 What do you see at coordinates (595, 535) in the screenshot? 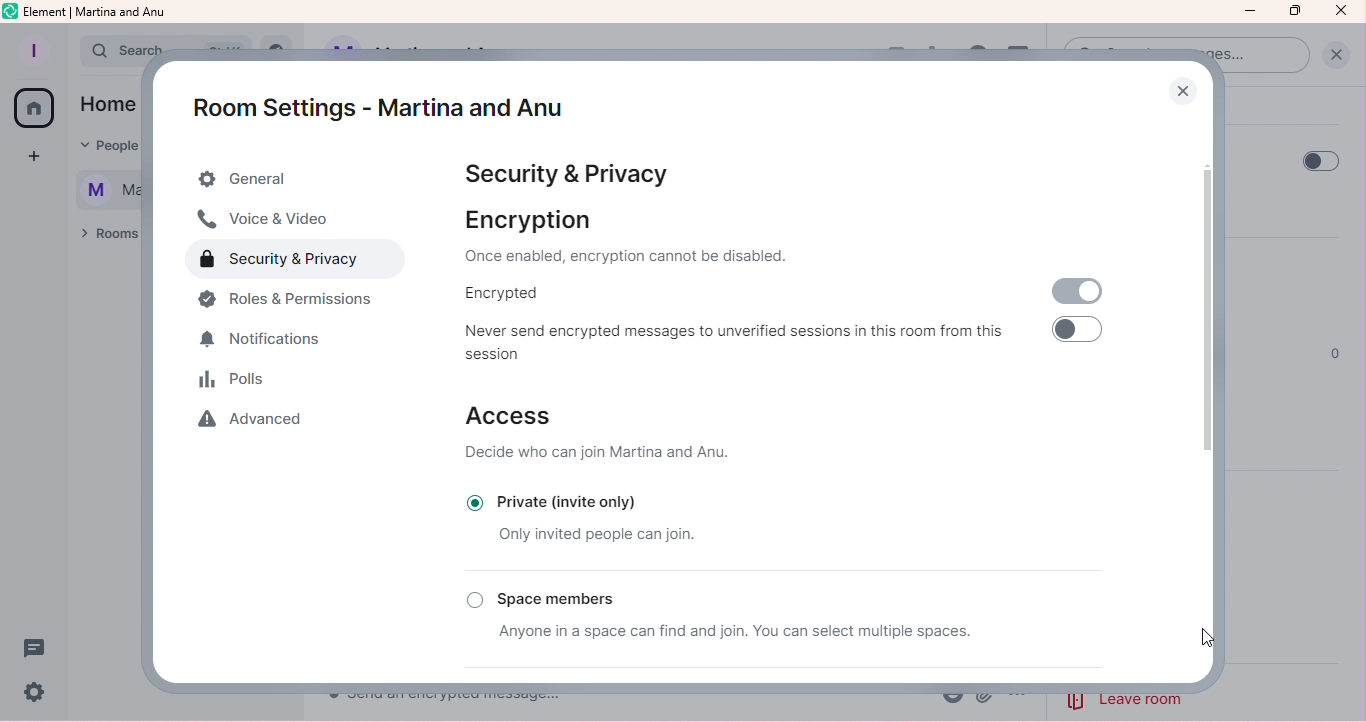
I see `Only invited people can join` at bounding box center [595, 535].